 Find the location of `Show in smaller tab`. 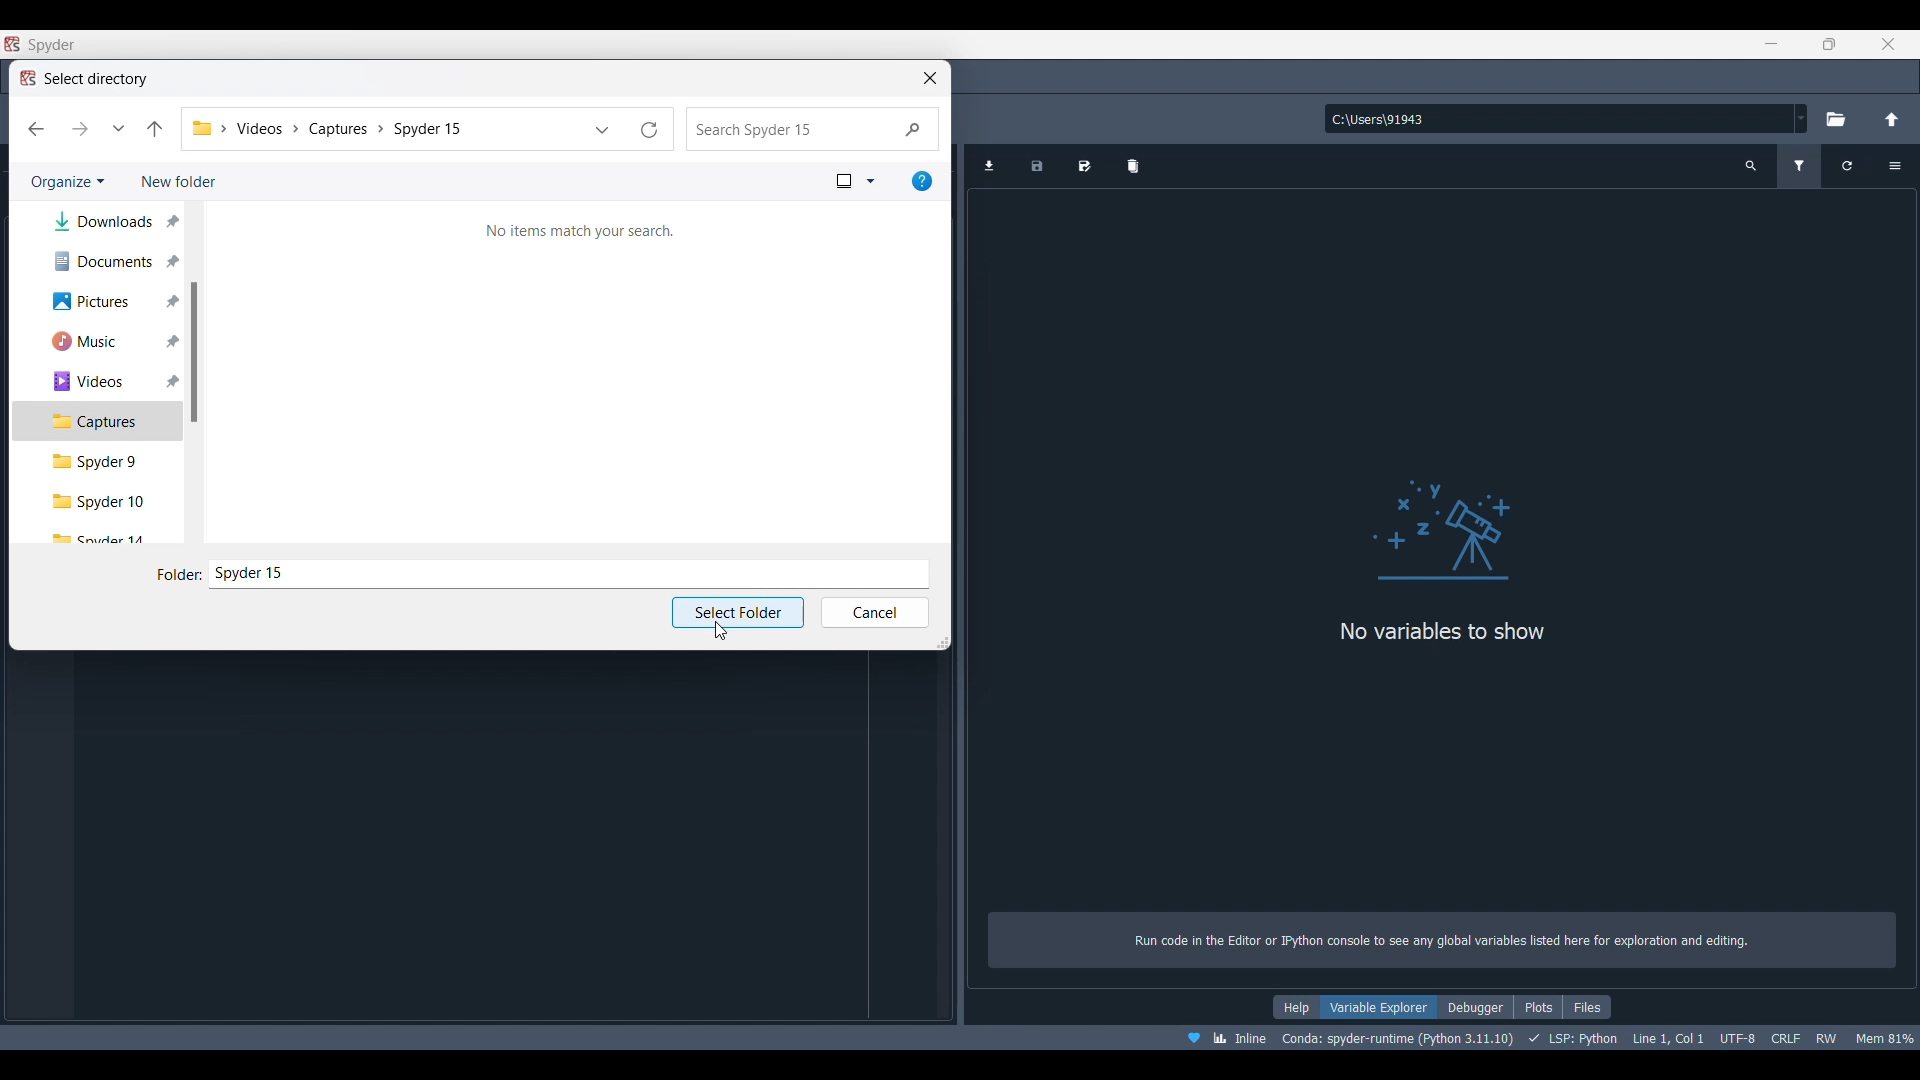

Show in smaller tab is located at coordinates (1830, 44).